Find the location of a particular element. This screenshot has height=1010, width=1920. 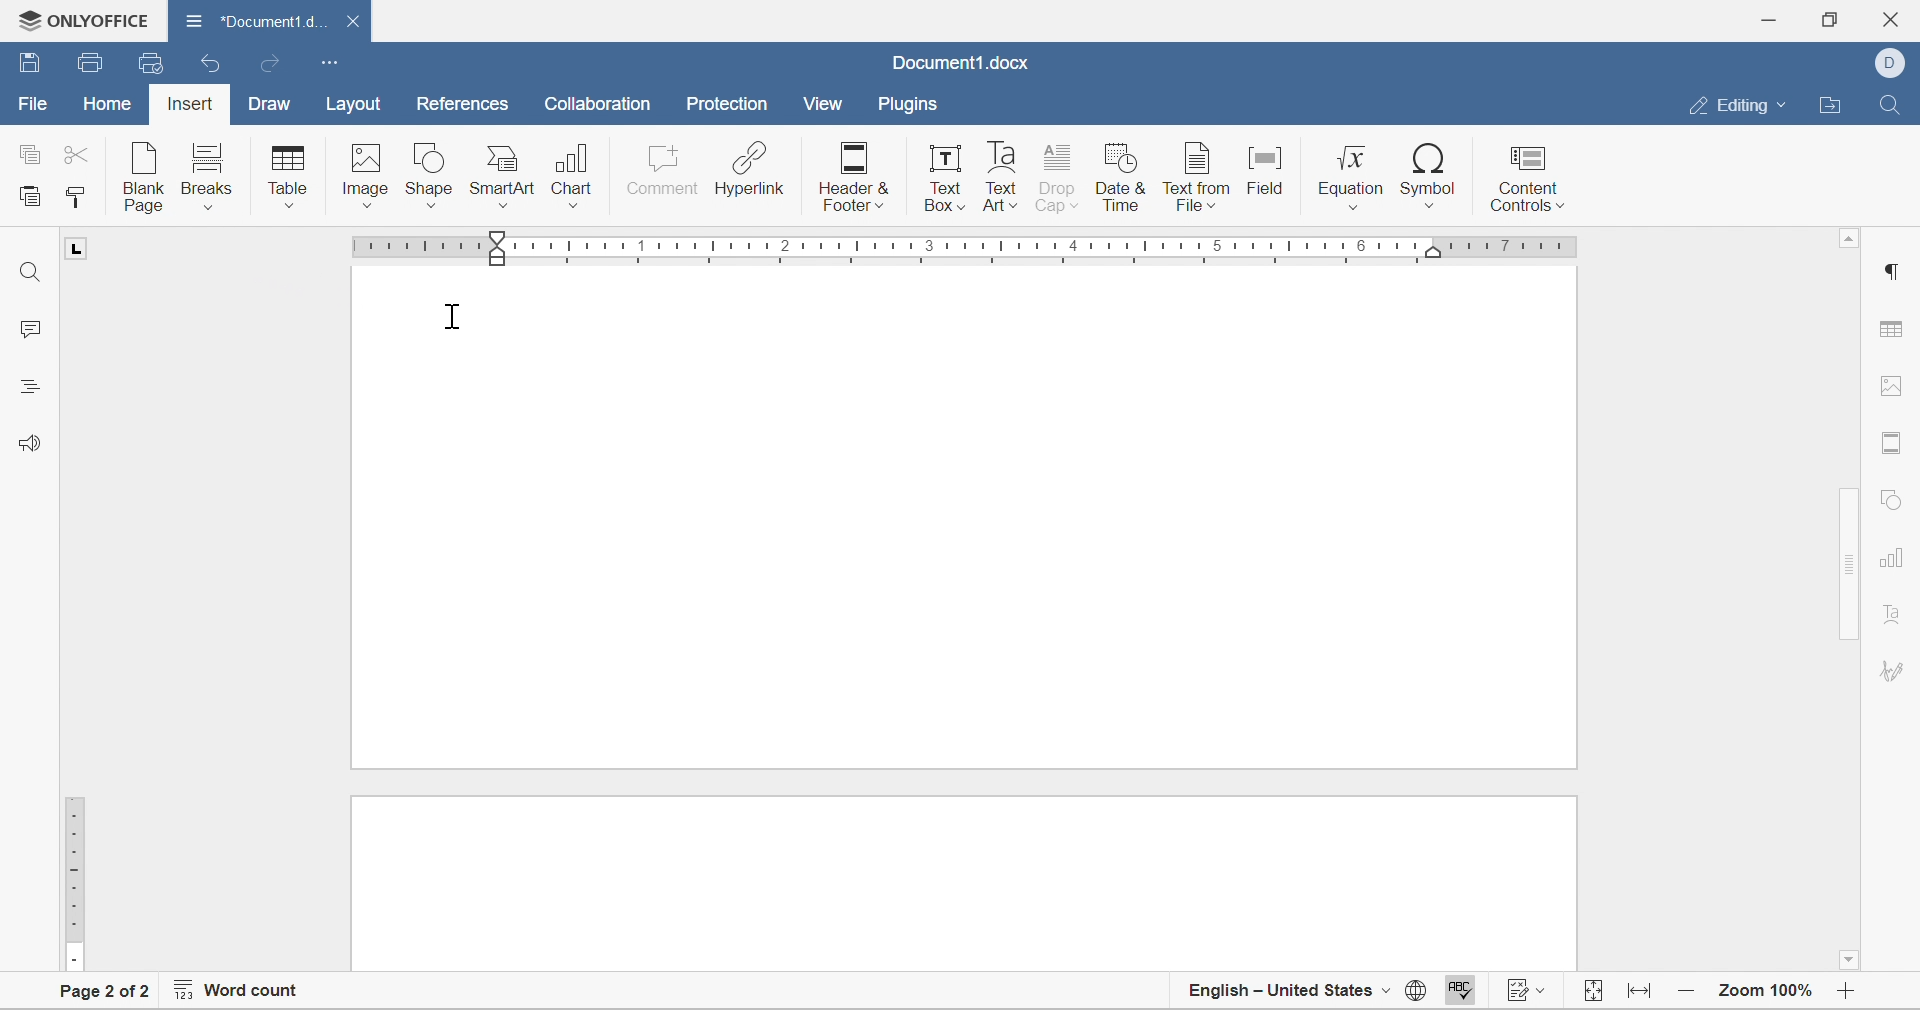

Editing is located at coordinates (1738, 106).